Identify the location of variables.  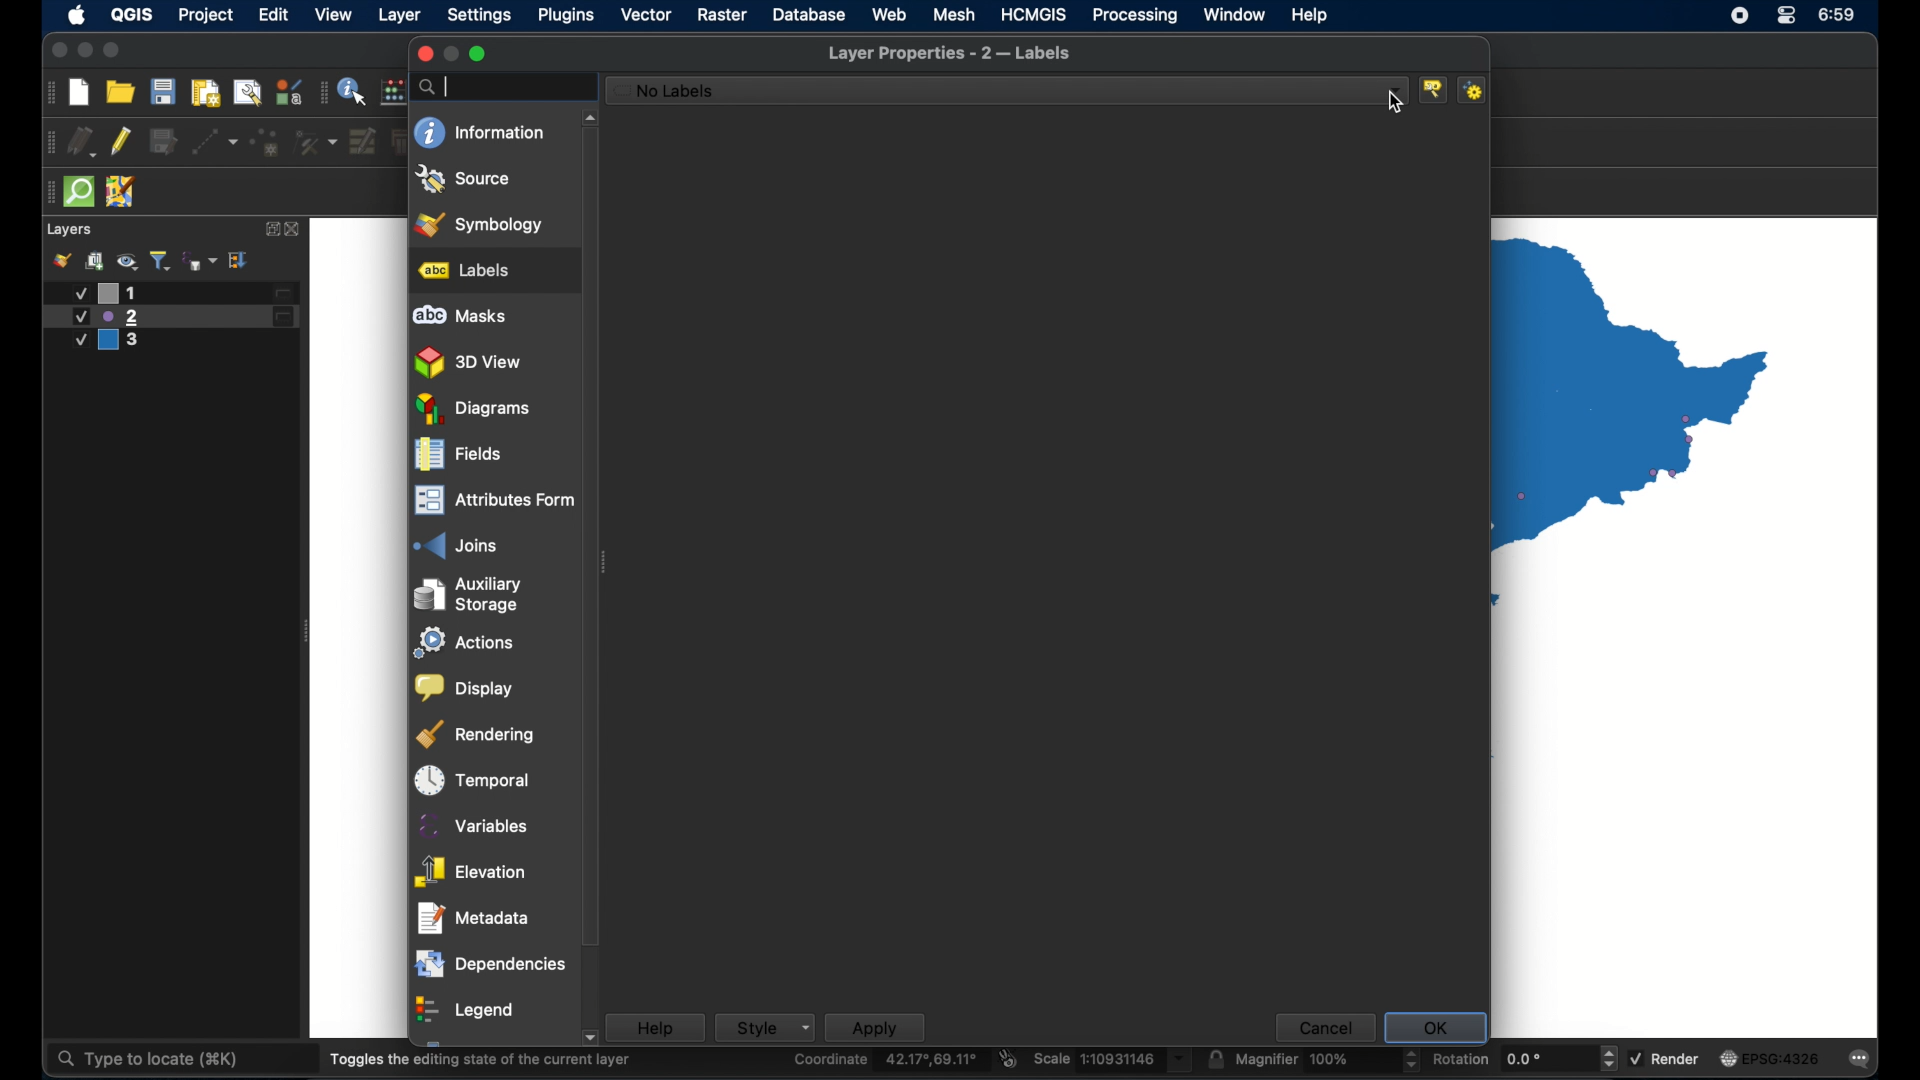
(471, 826).